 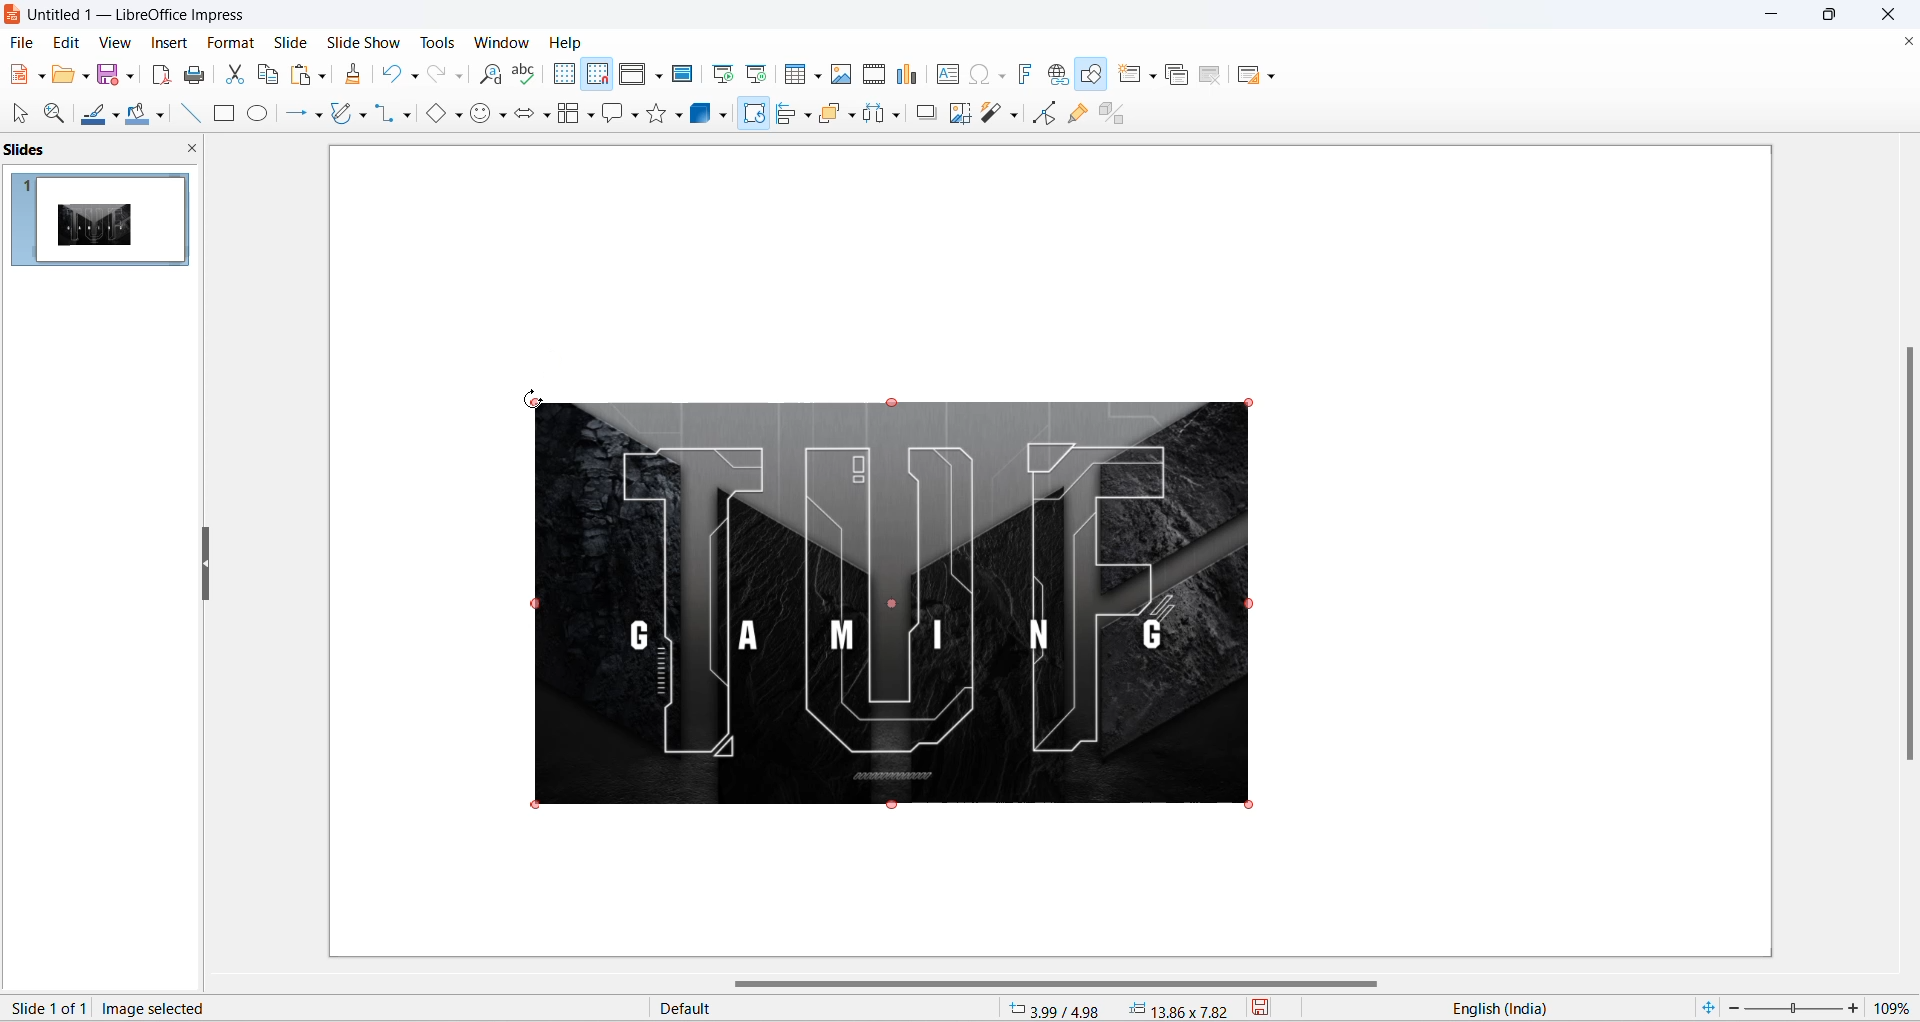 I want to click on toggle extrusion, so click(x=1119, y=111).